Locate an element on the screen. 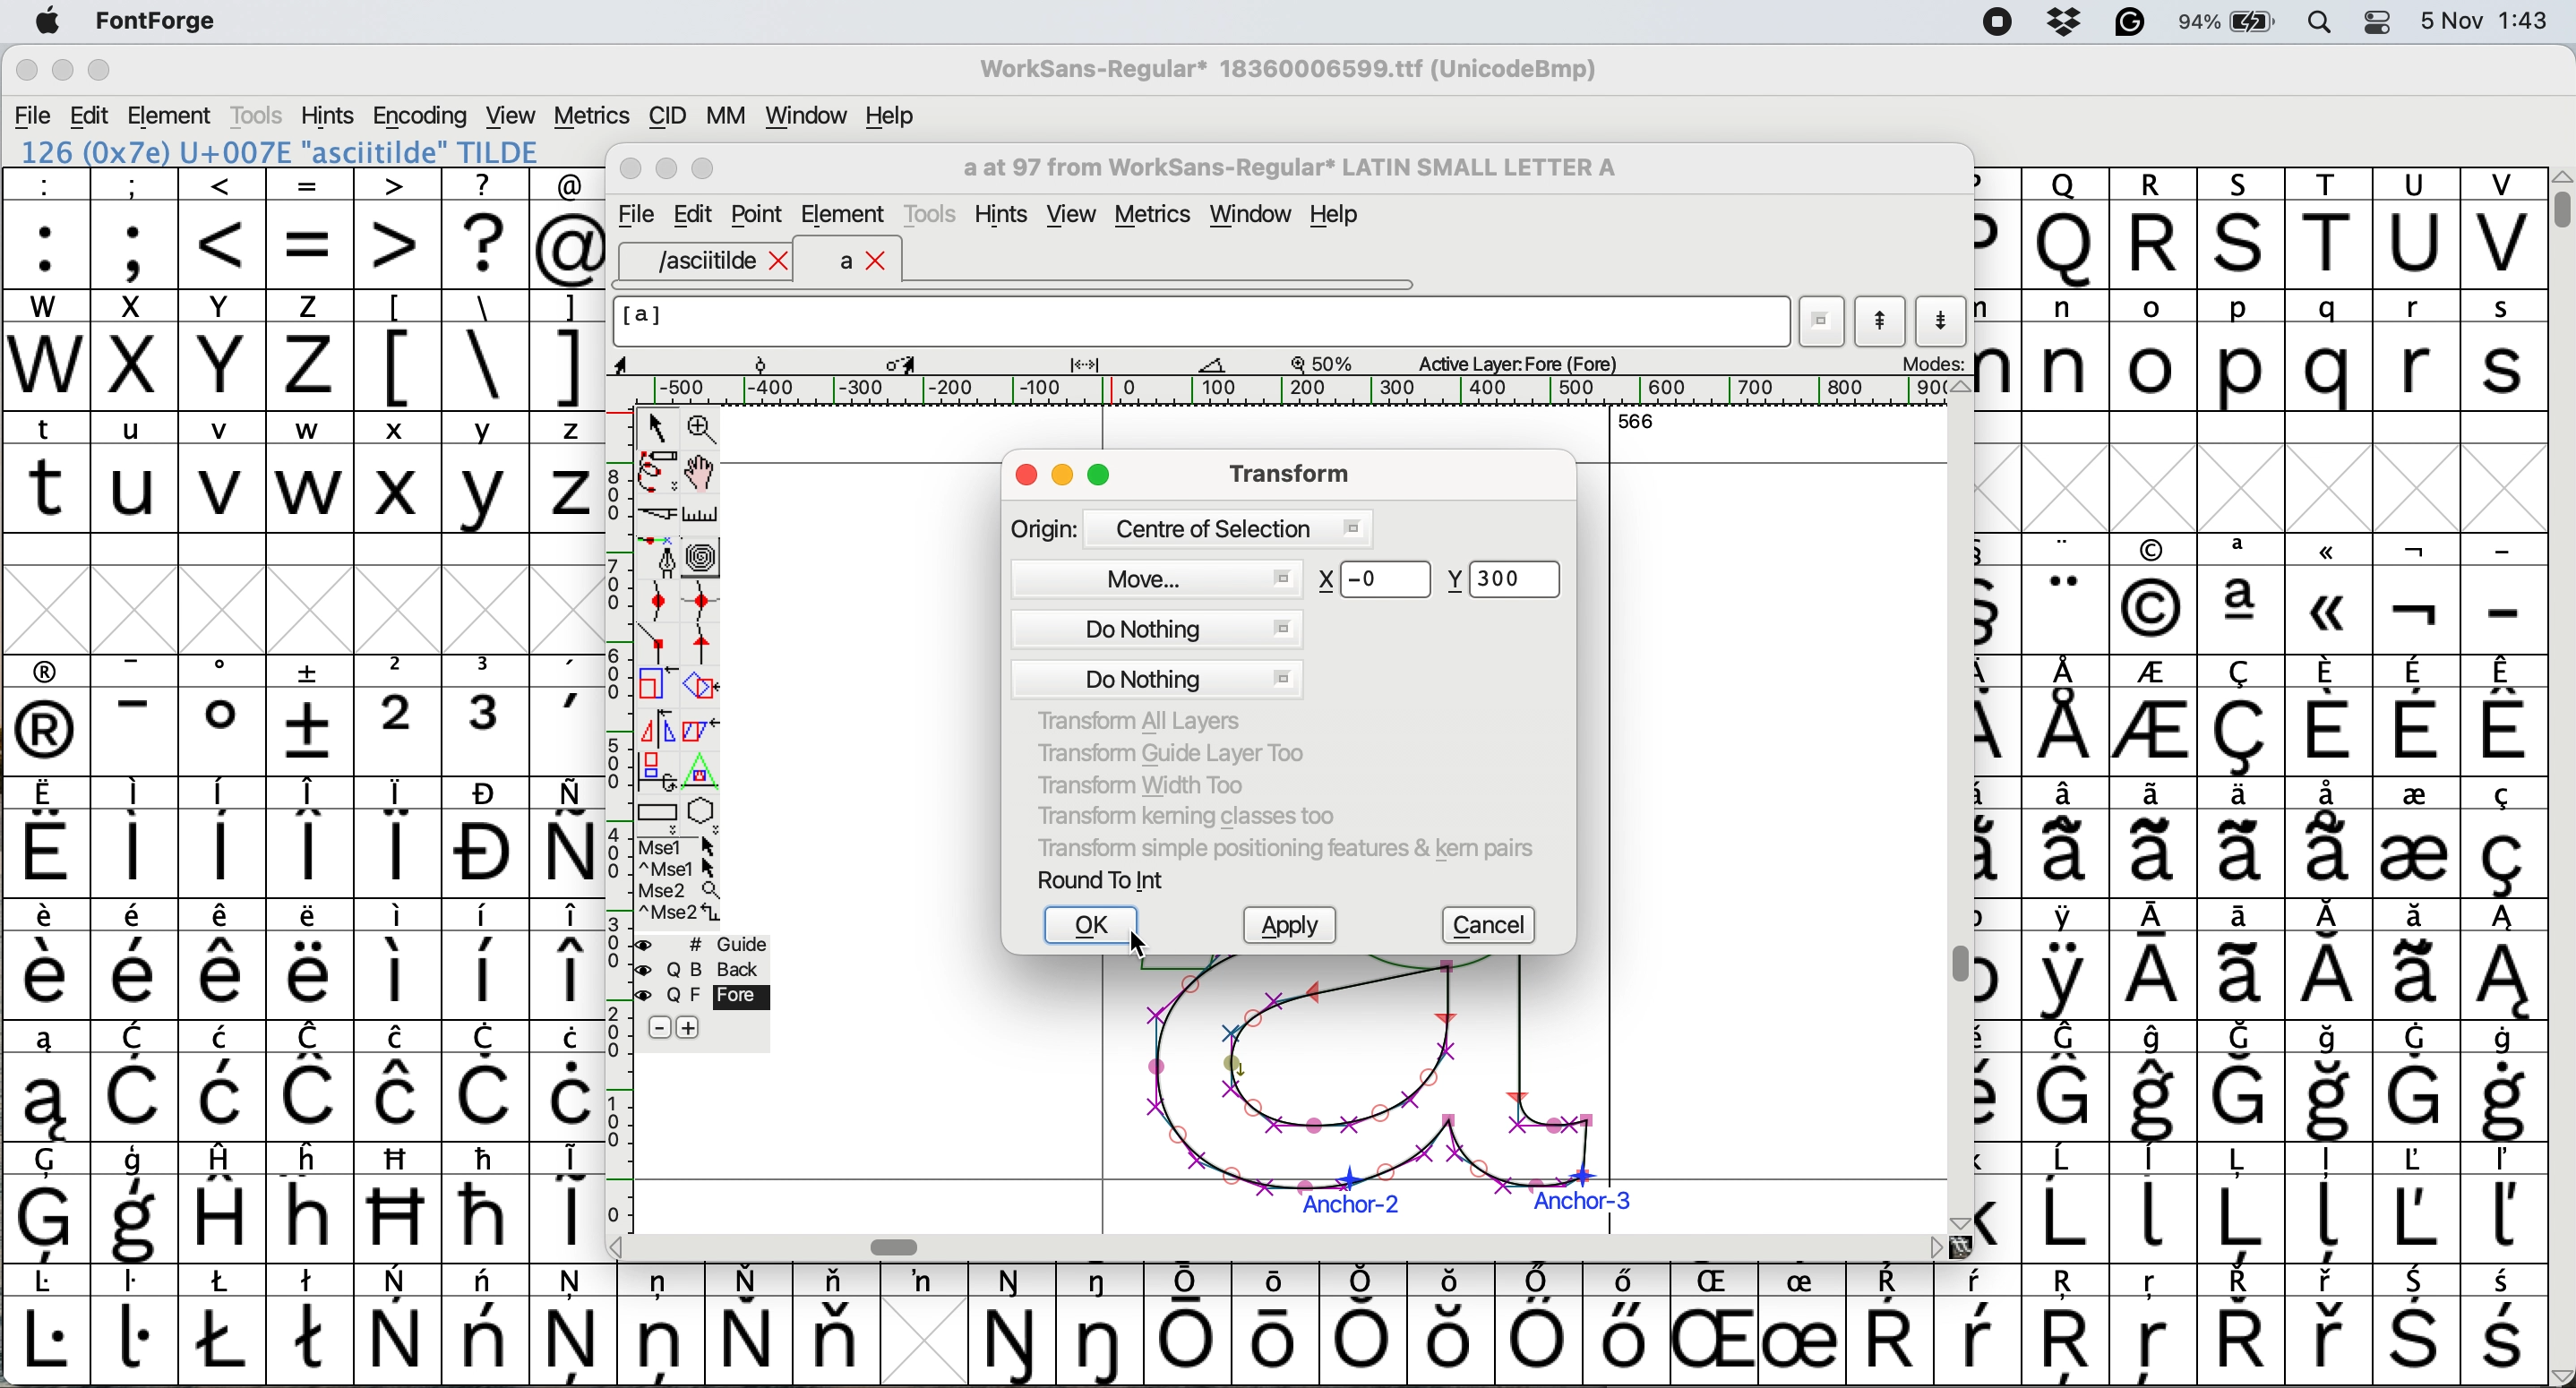  cursor is located at coordinates (1144, 945).